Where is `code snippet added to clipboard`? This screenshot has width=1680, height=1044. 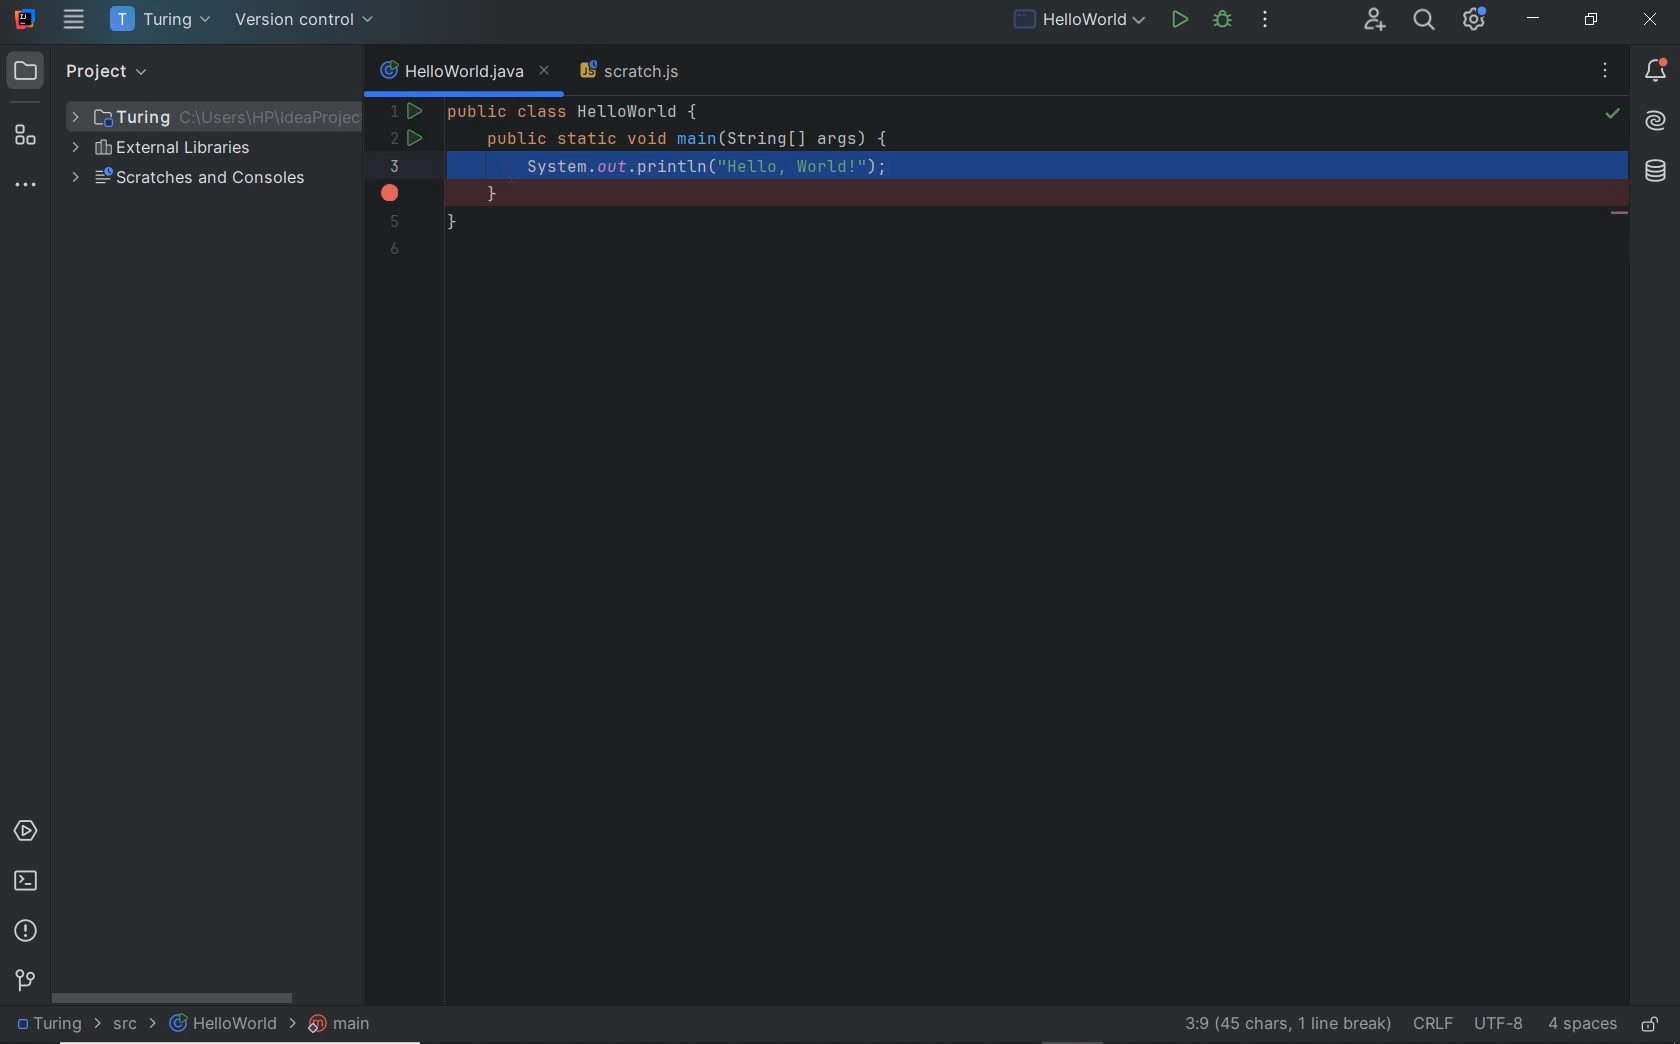
code snippet added to clipboard is located at coordinates (1080, 163).